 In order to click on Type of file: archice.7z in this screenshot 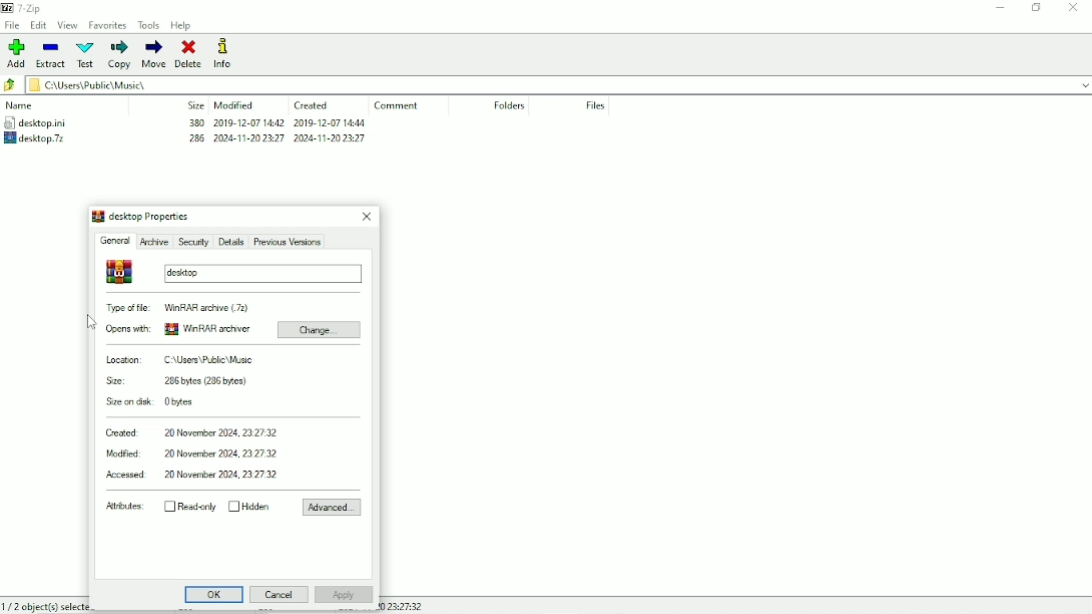, I will do `click(179, 308)`.